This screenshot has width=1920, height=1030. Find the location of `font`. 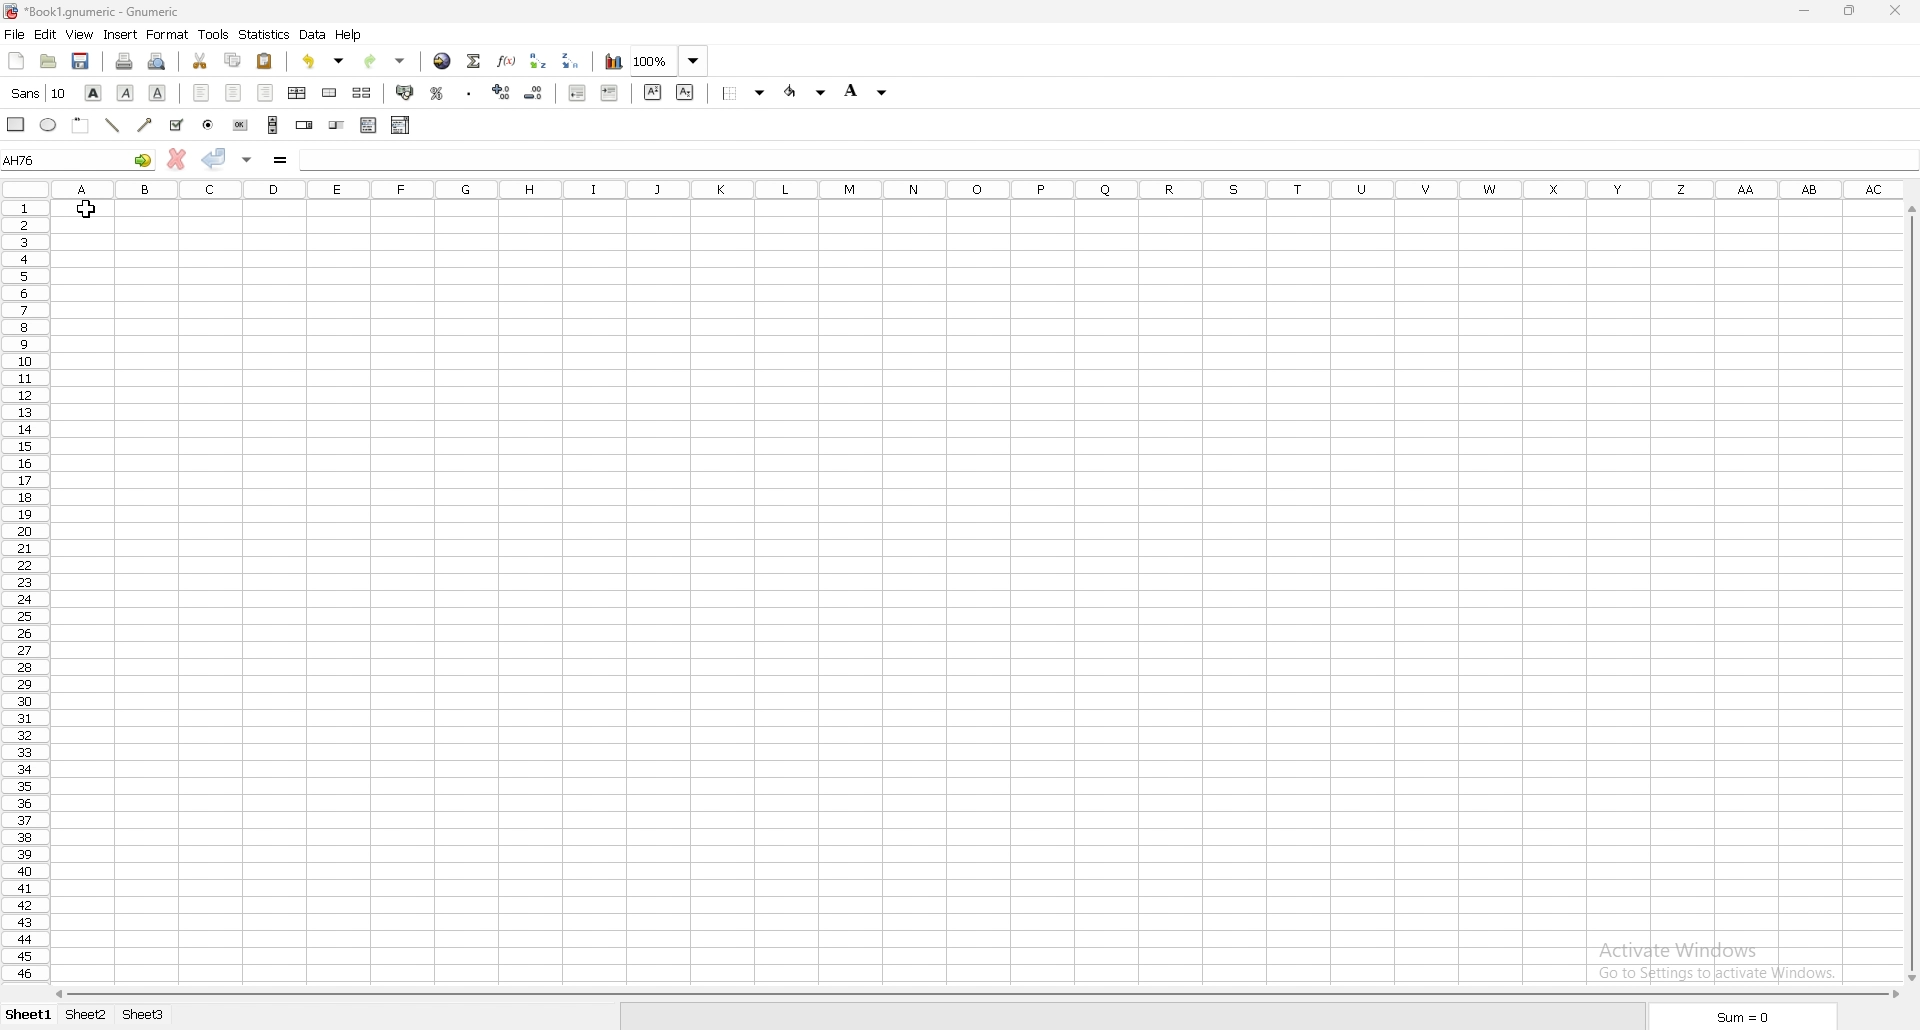

font is located at coordinates (40, 94).